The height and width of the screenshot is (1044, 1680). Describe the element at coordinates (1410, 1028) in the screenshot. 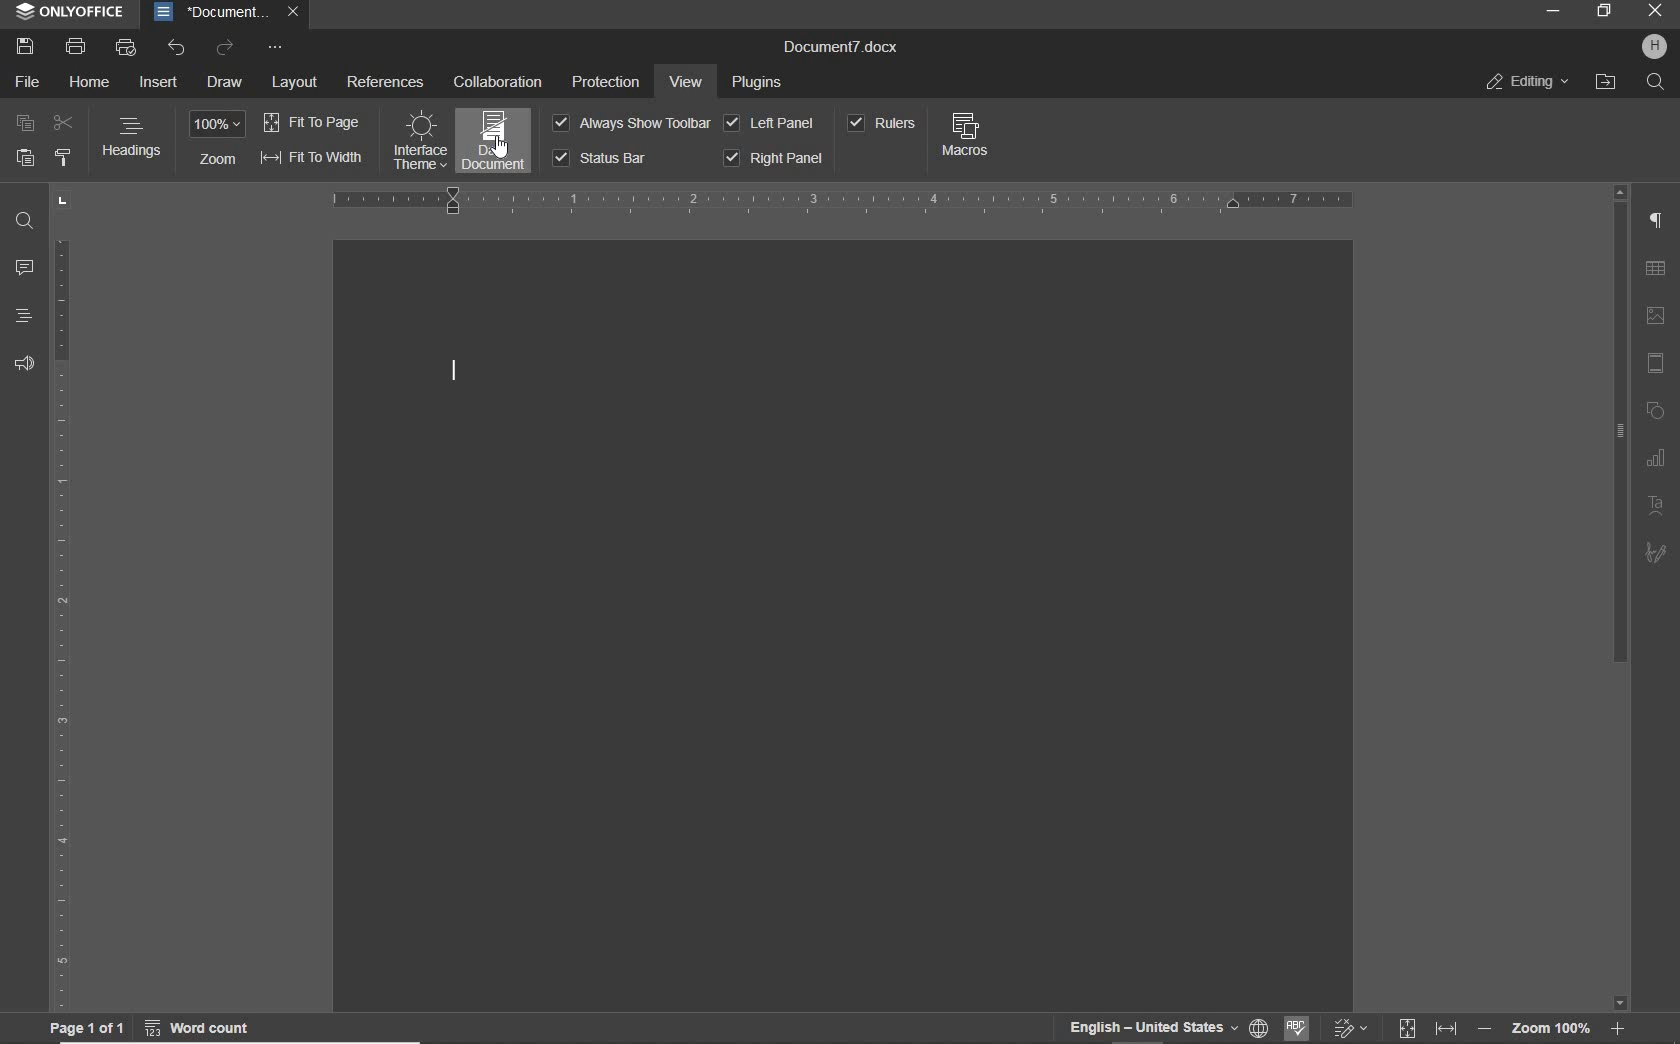

I see `FIT TO PAGE` at that location.